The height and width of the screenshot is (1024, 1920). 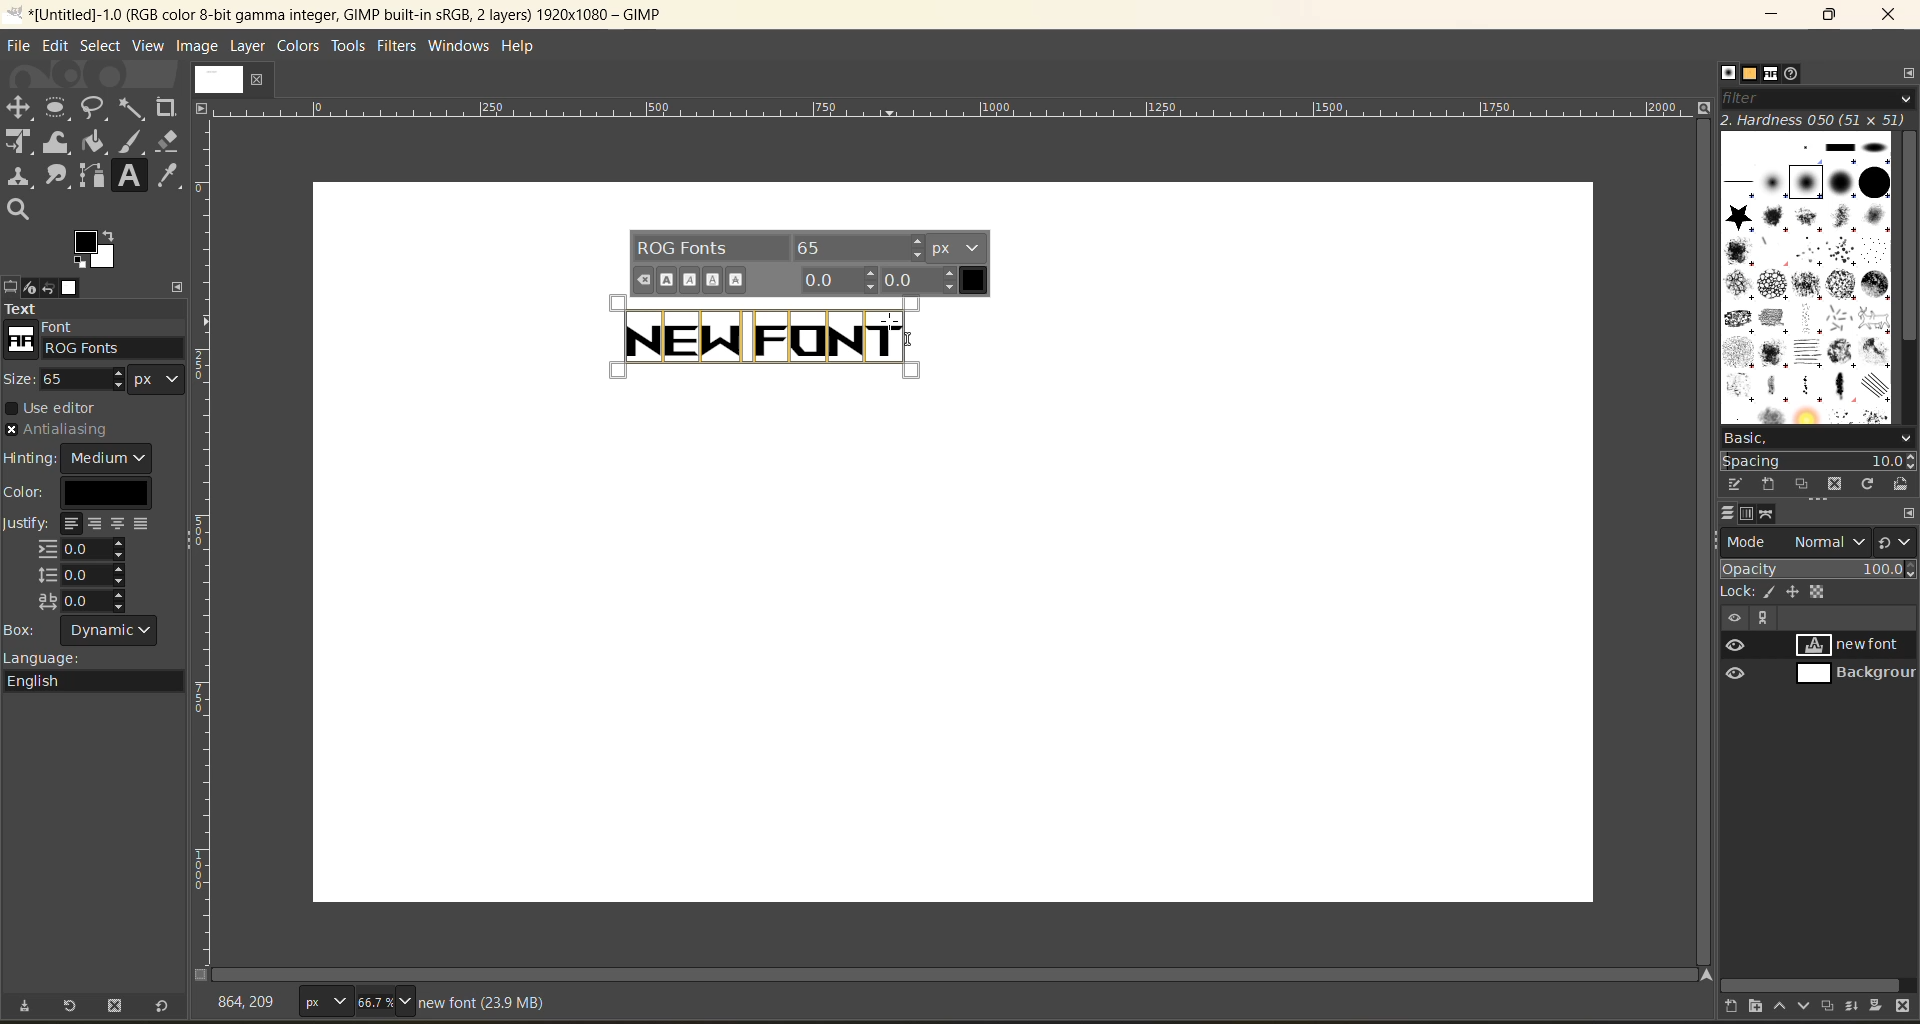 I want to click on channels, so click(x=1750, y=516).